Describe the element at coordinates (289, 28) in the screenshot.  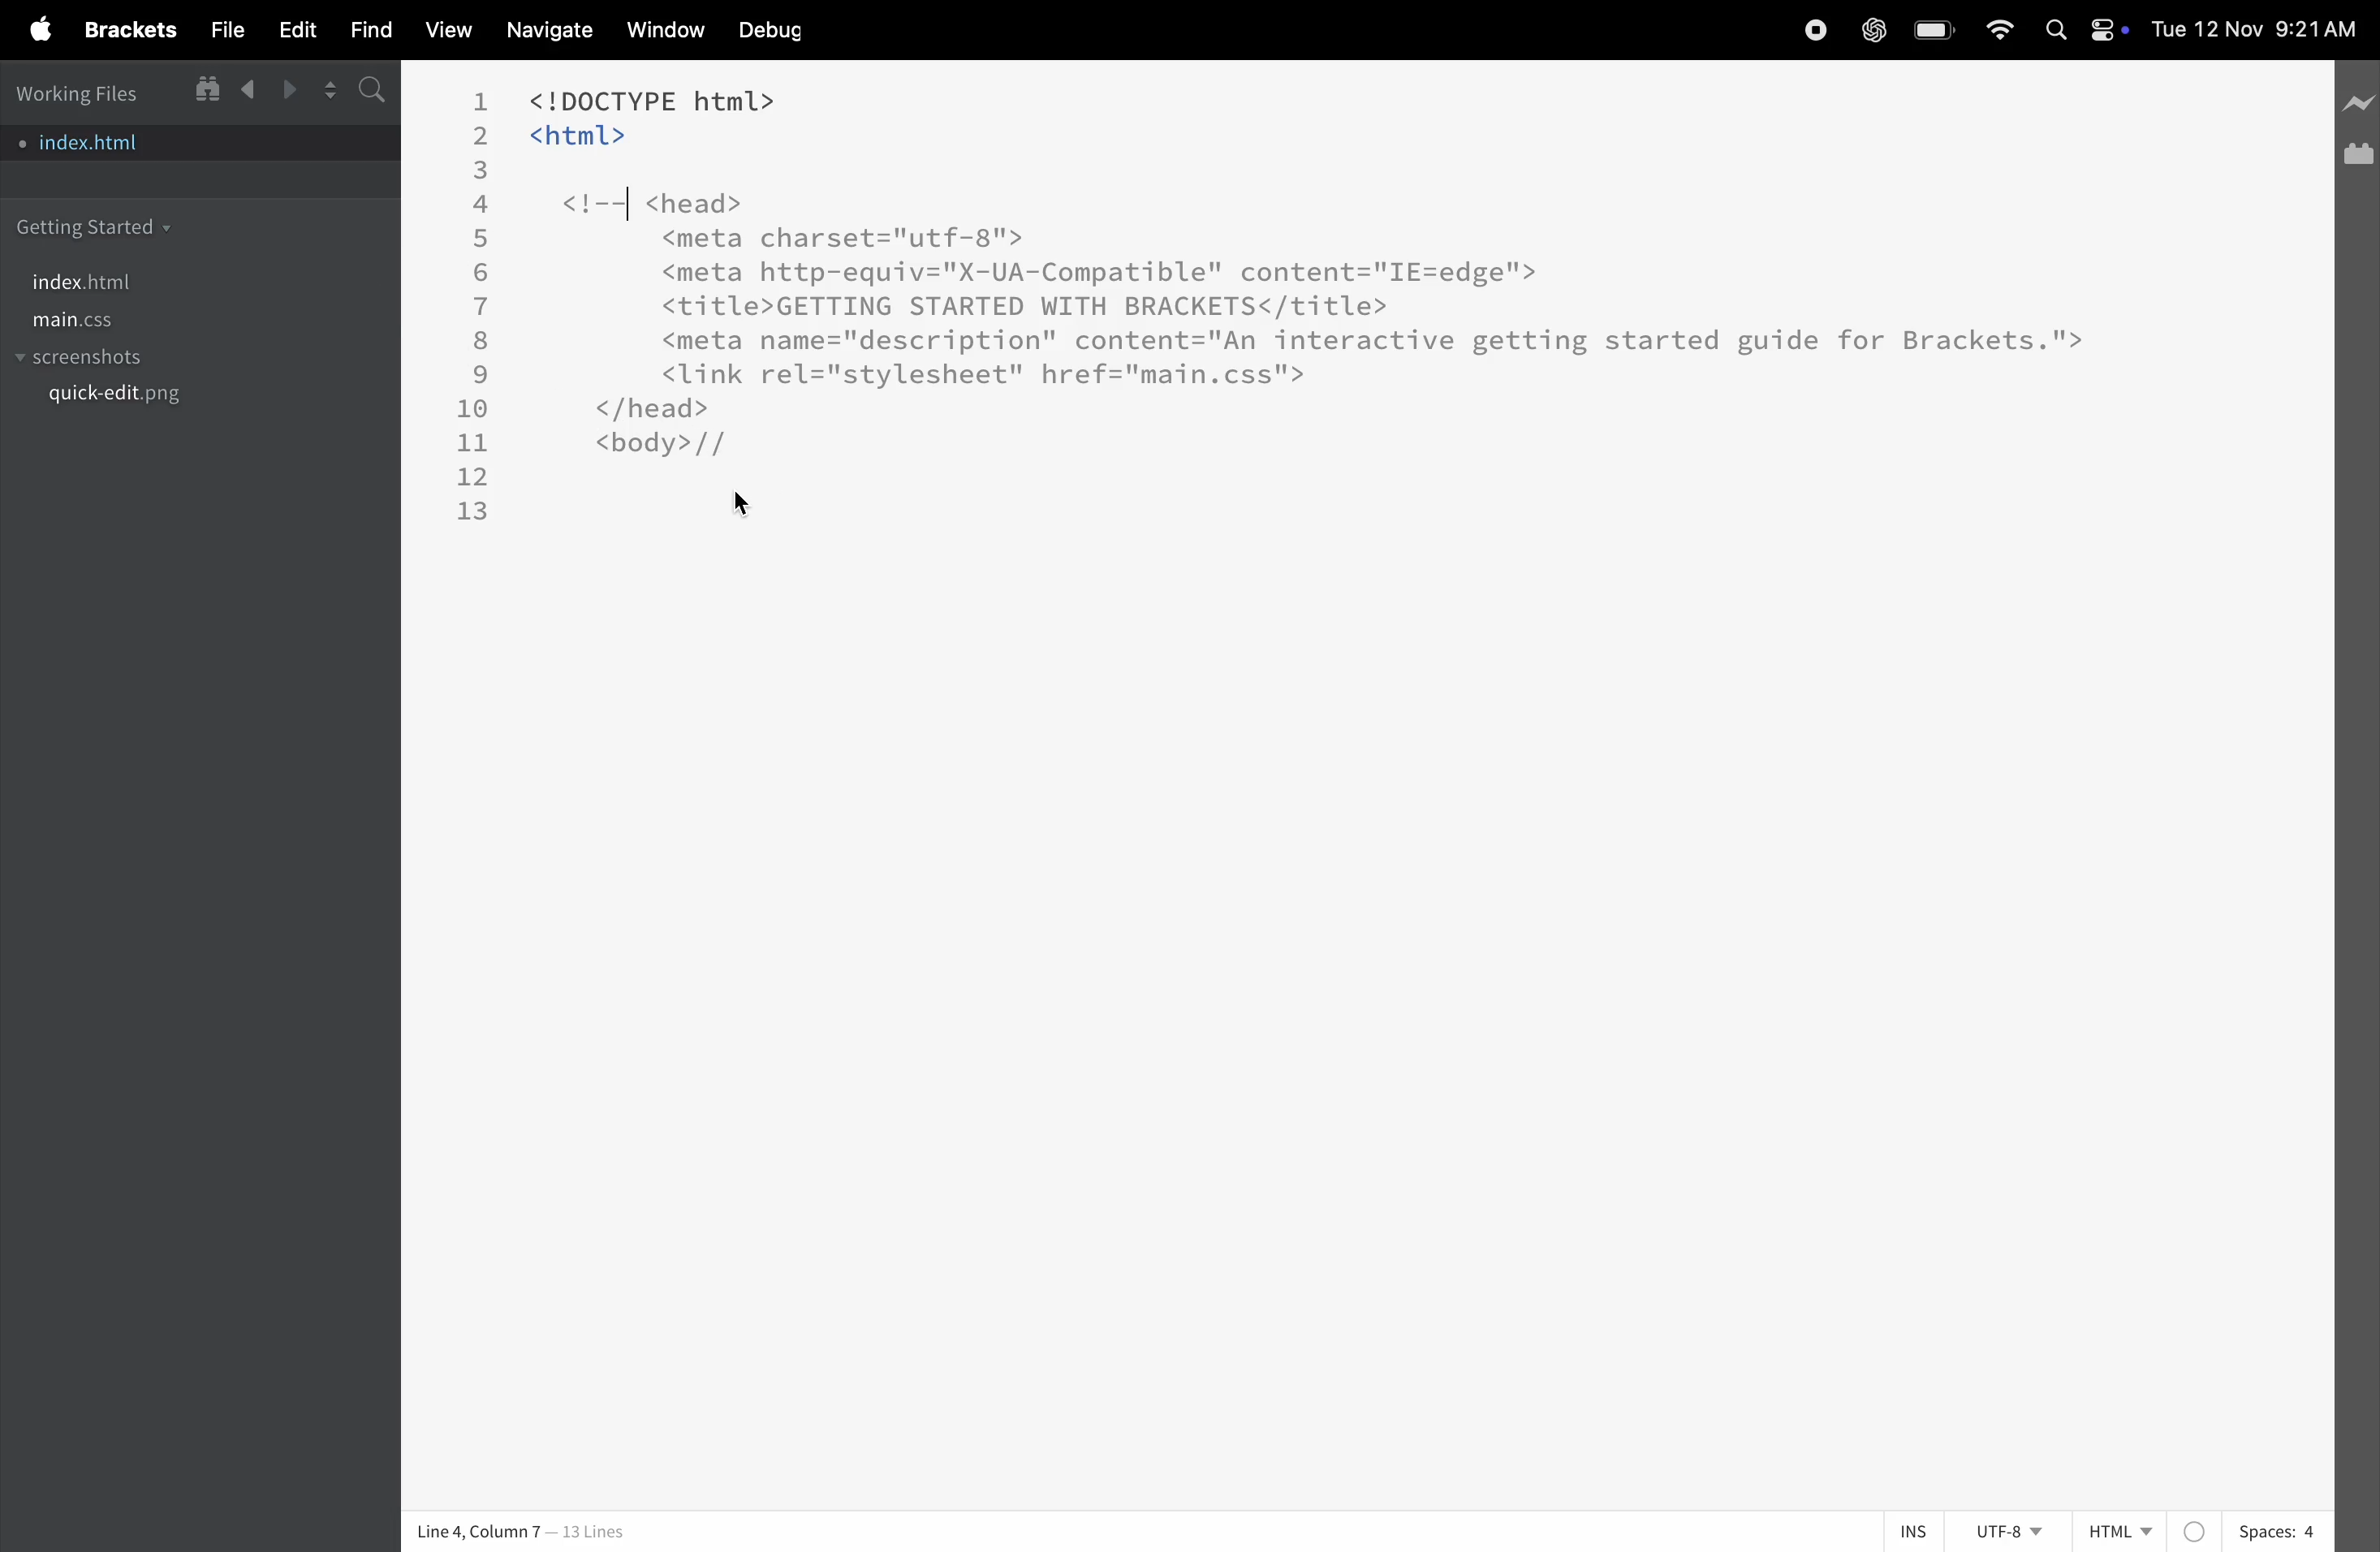
I see `edit` at that location.